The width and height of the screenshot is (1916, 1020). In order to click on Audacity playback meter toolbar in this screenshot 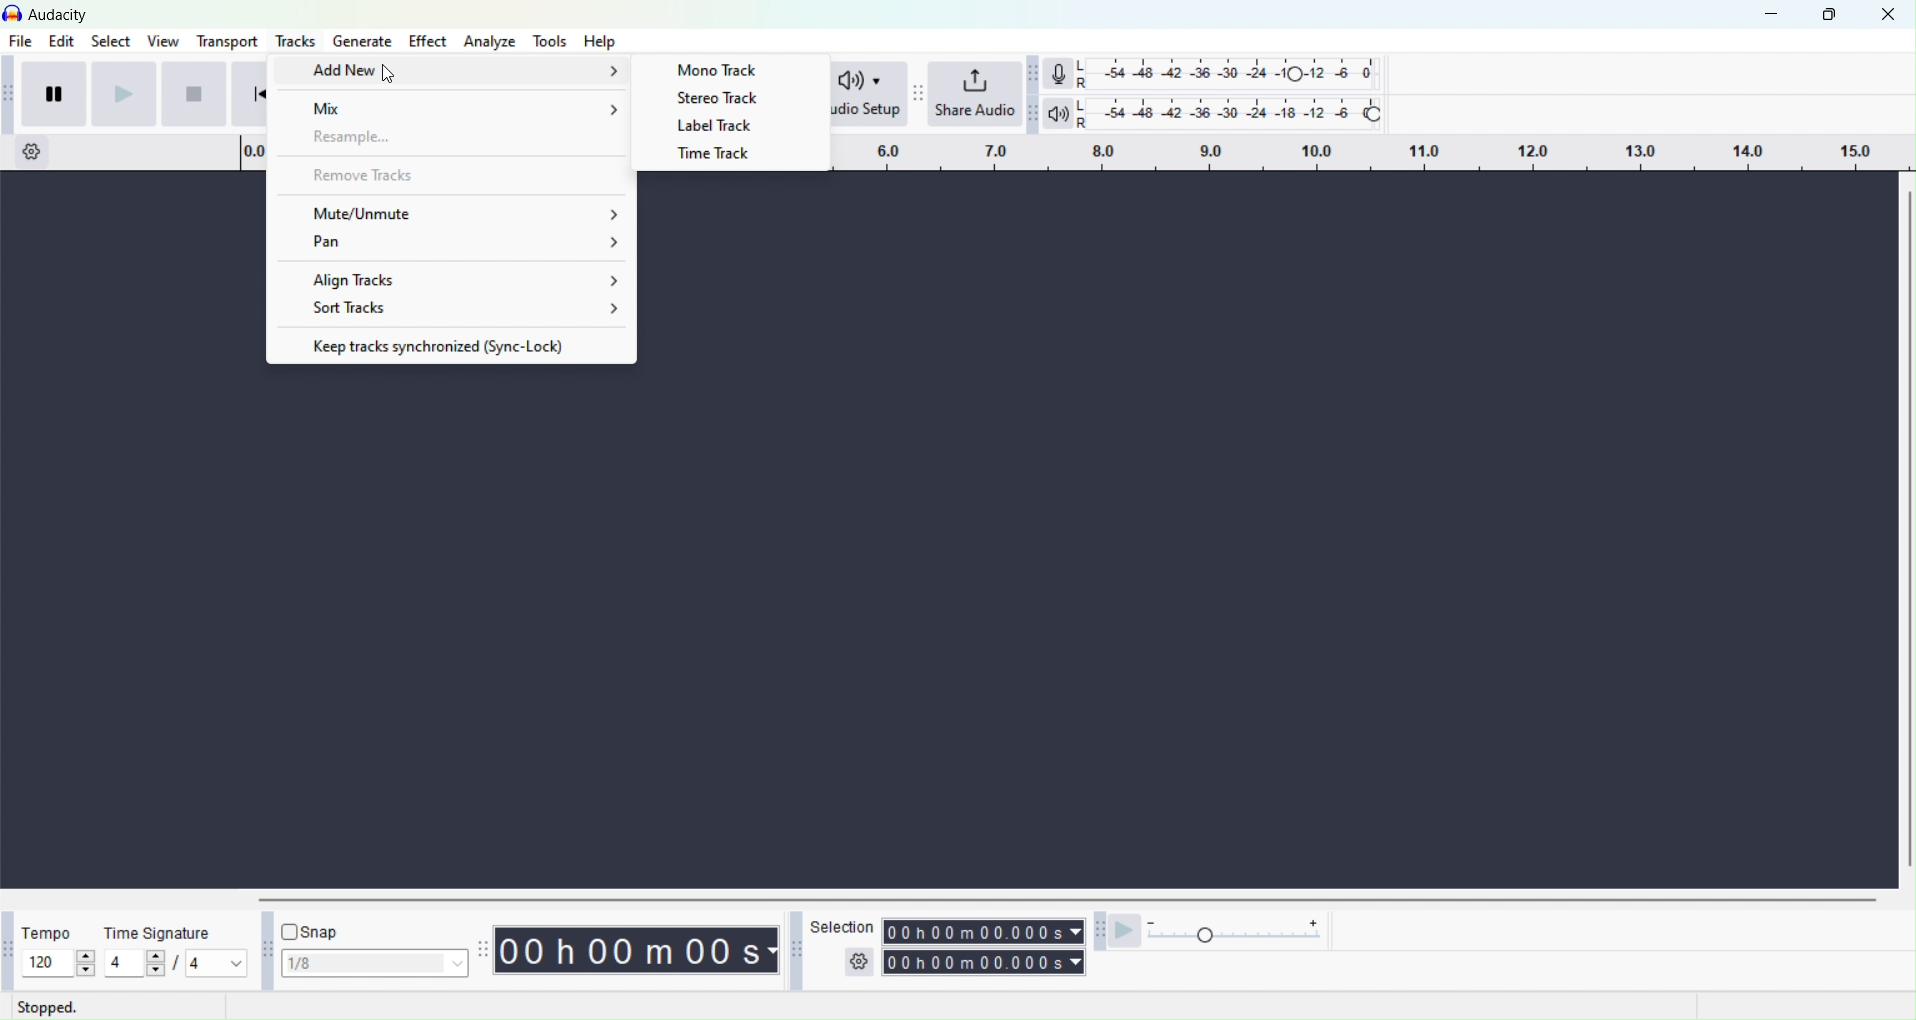, I will do `click(1034, 113)`.